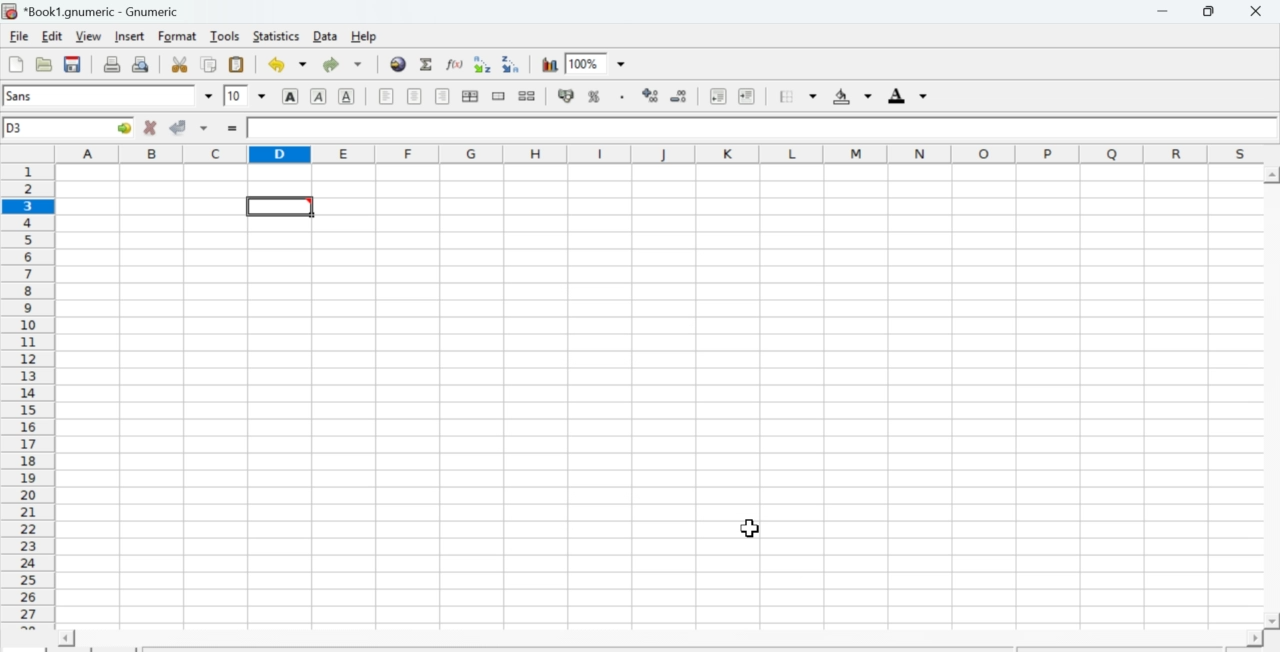 Image resolution: width=1280 pixels, height=652 pixels. I want to click on Minimize/Maximize, so click(1210, 12).